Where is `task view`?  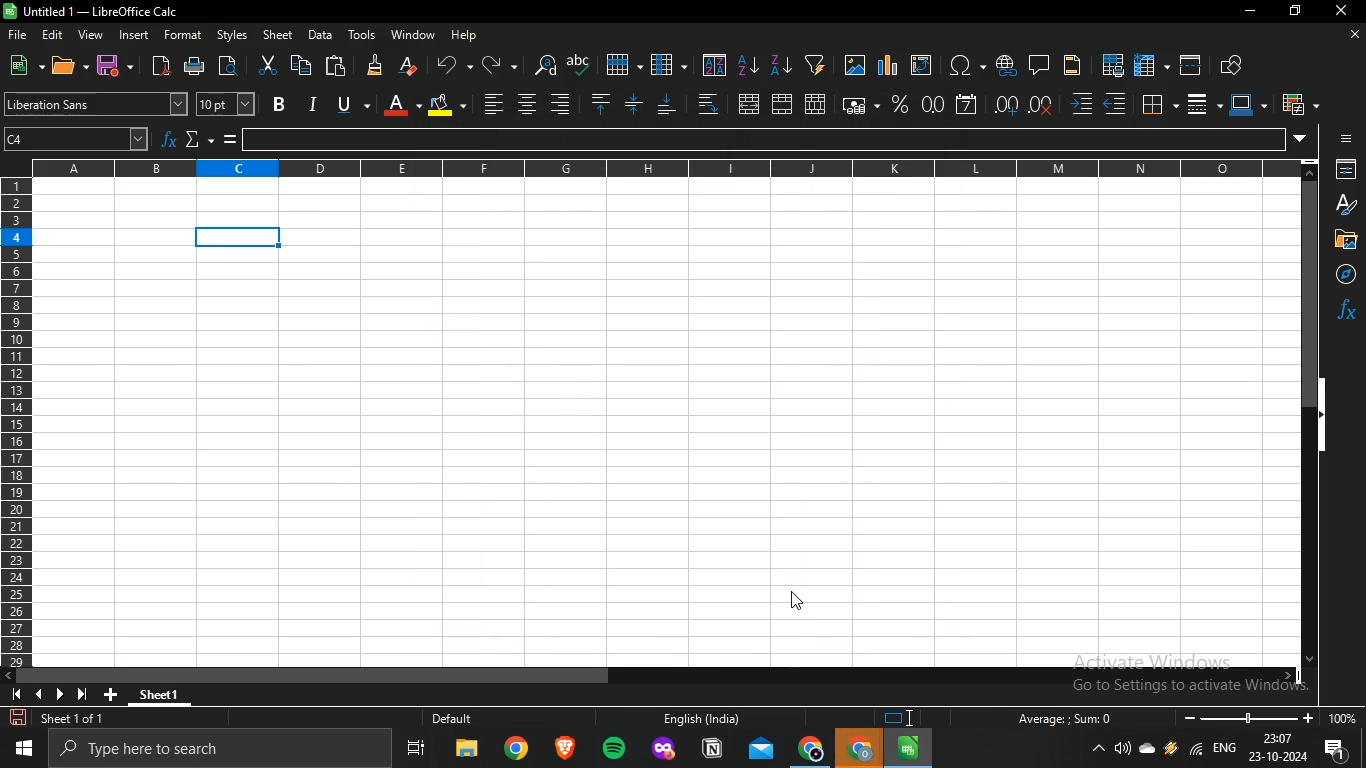
task view is located at coordinates (417, 752).